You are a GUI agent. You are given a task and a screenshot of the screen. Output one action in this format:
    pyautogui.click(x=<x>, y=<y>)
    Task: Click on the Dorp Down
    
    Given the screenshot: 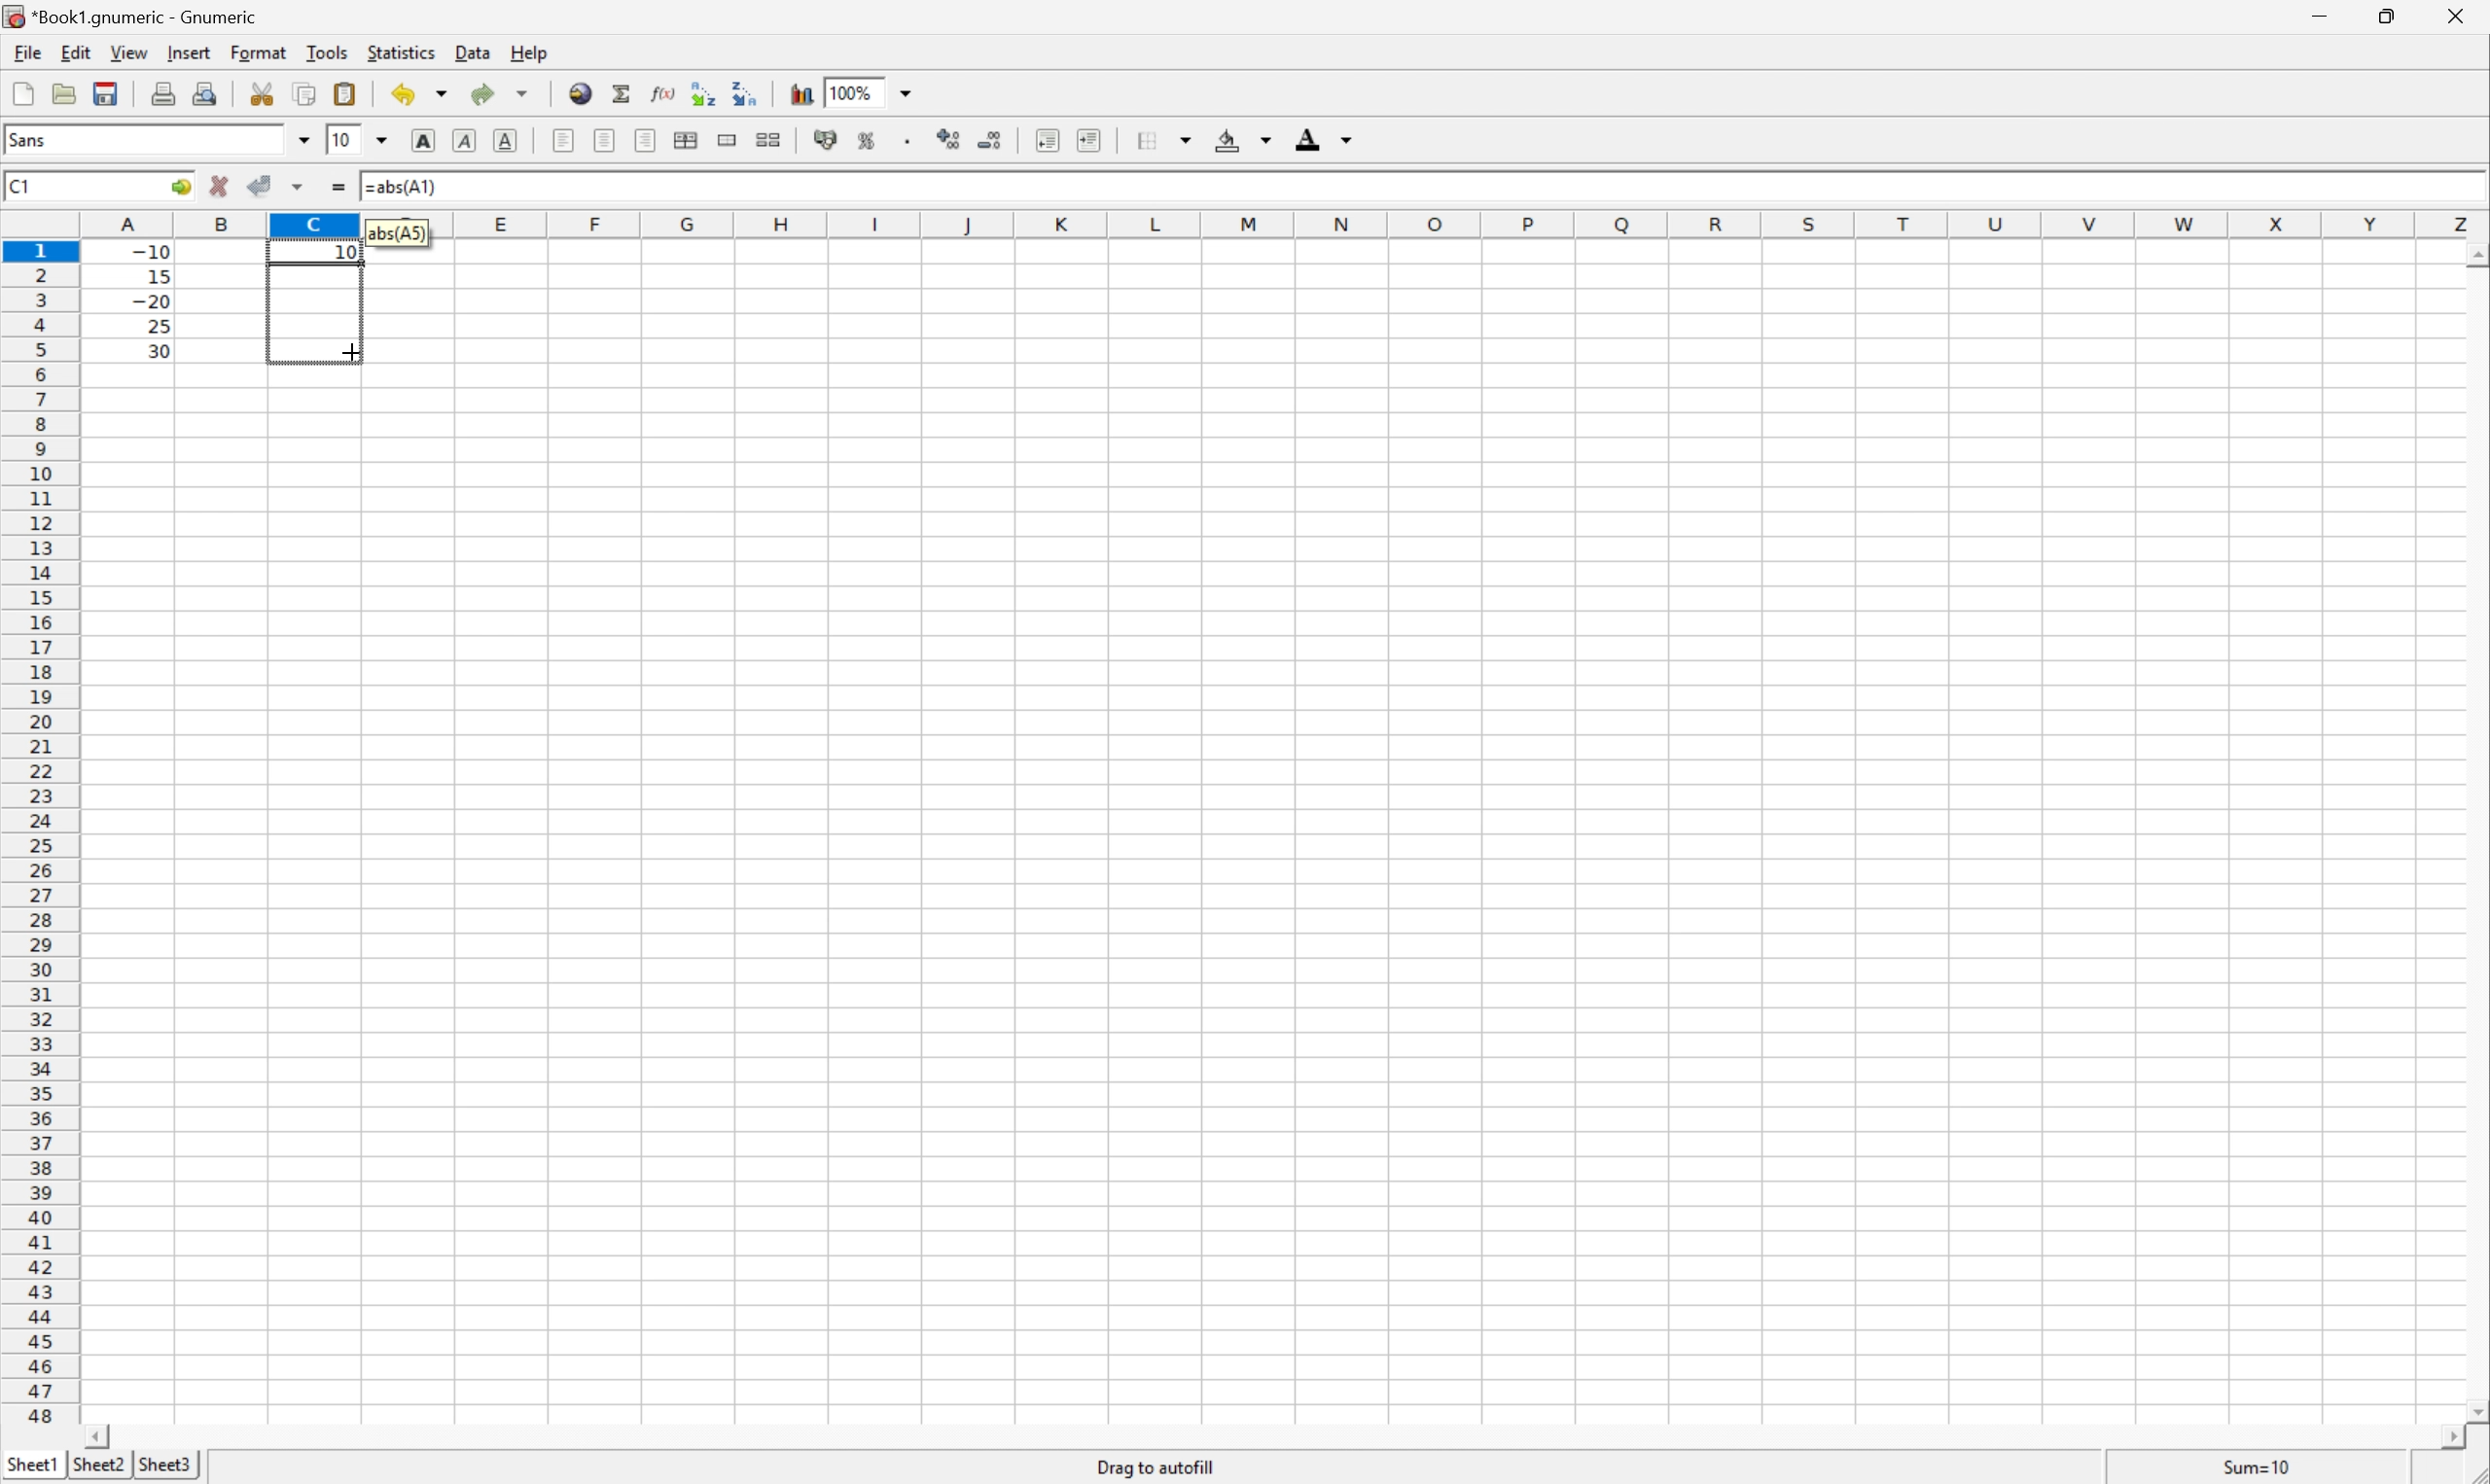 What is the action you would take?
    pyautogui.click(x=1348, y=142)
    